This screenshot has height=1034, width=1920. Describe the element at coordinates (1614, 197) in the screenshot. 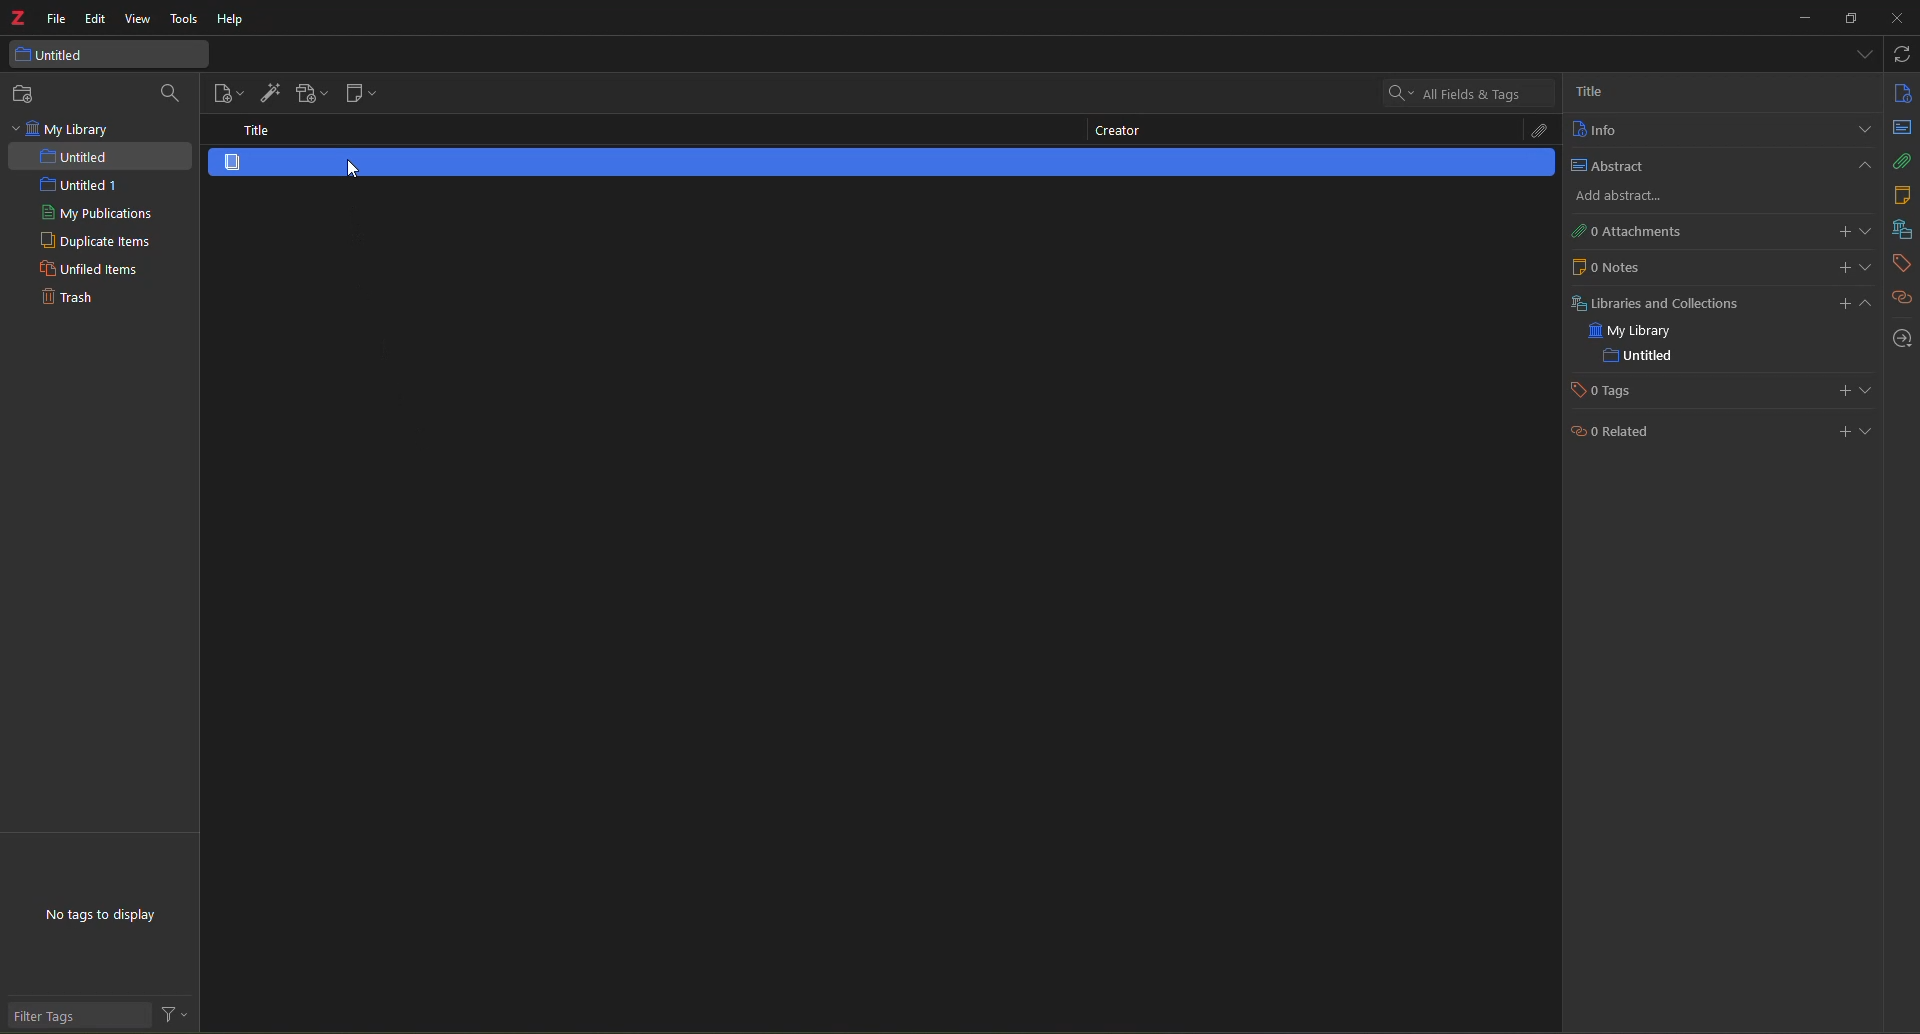

I see `add` at that location.